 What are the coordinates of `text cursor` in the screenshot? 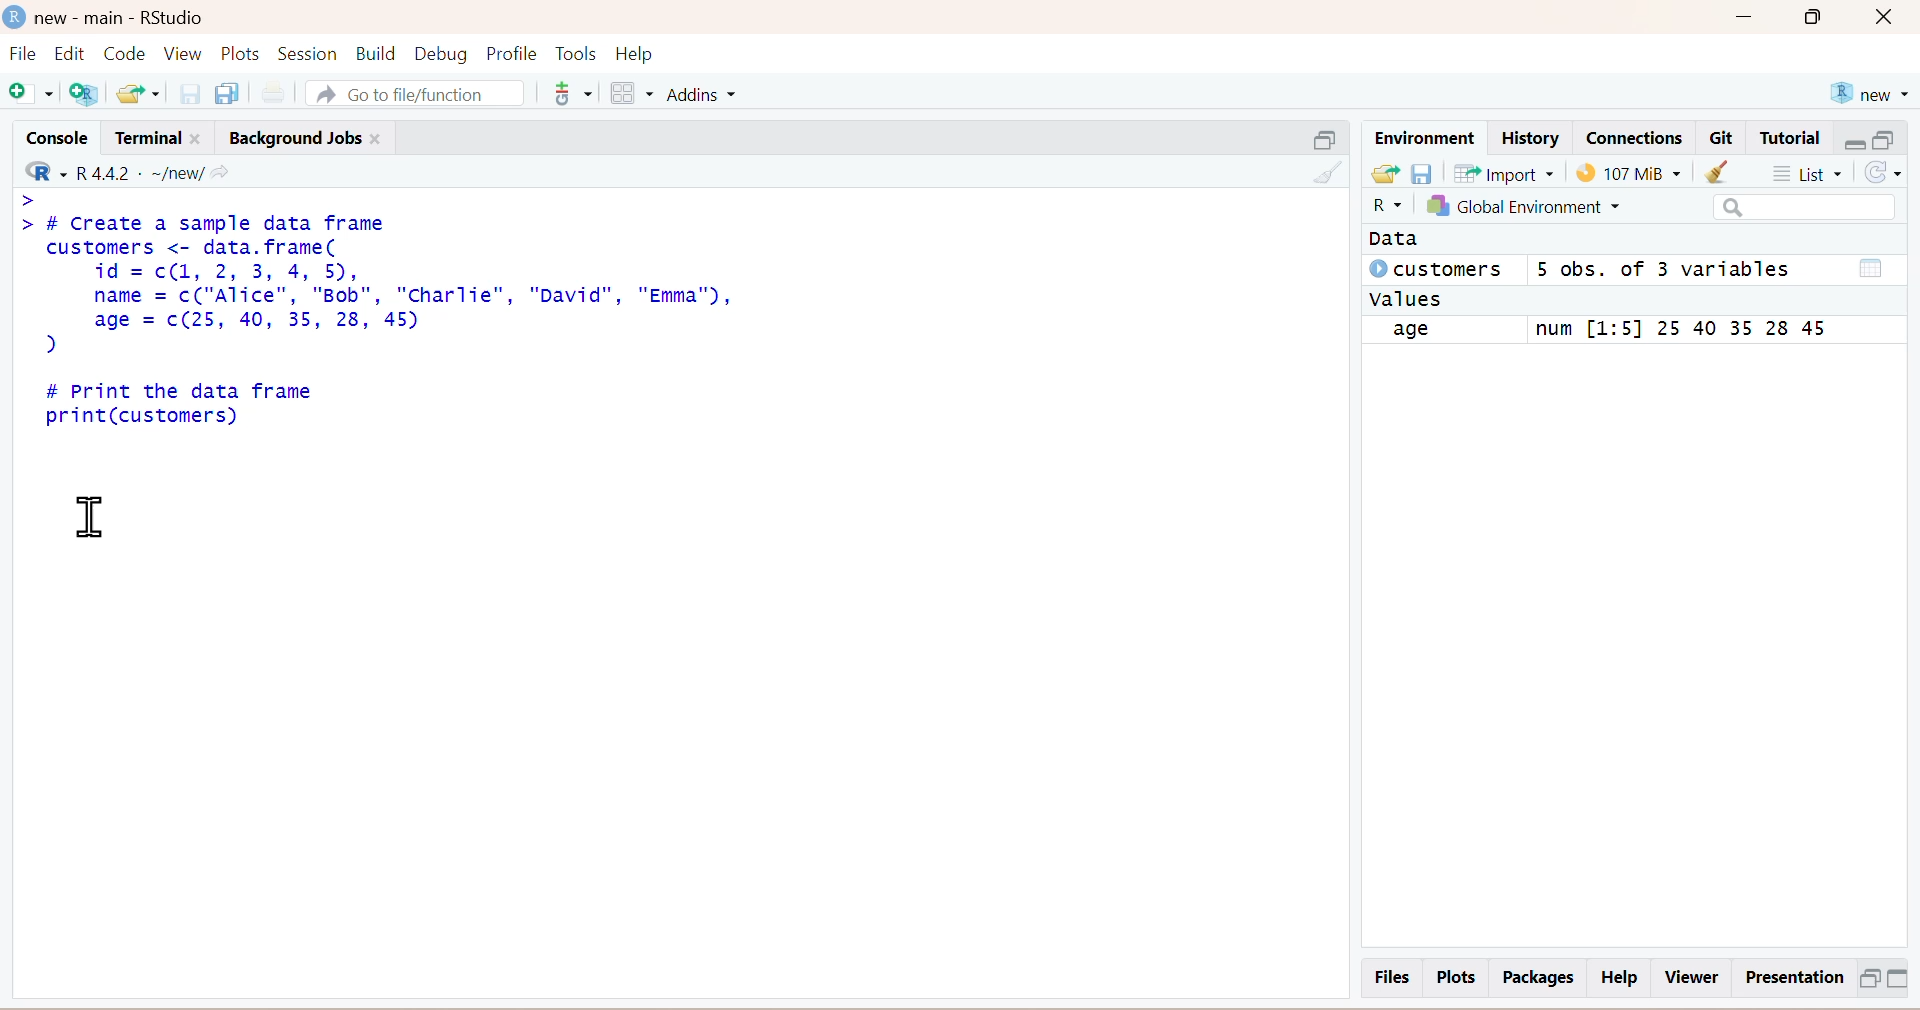 It's located at (88, 514).